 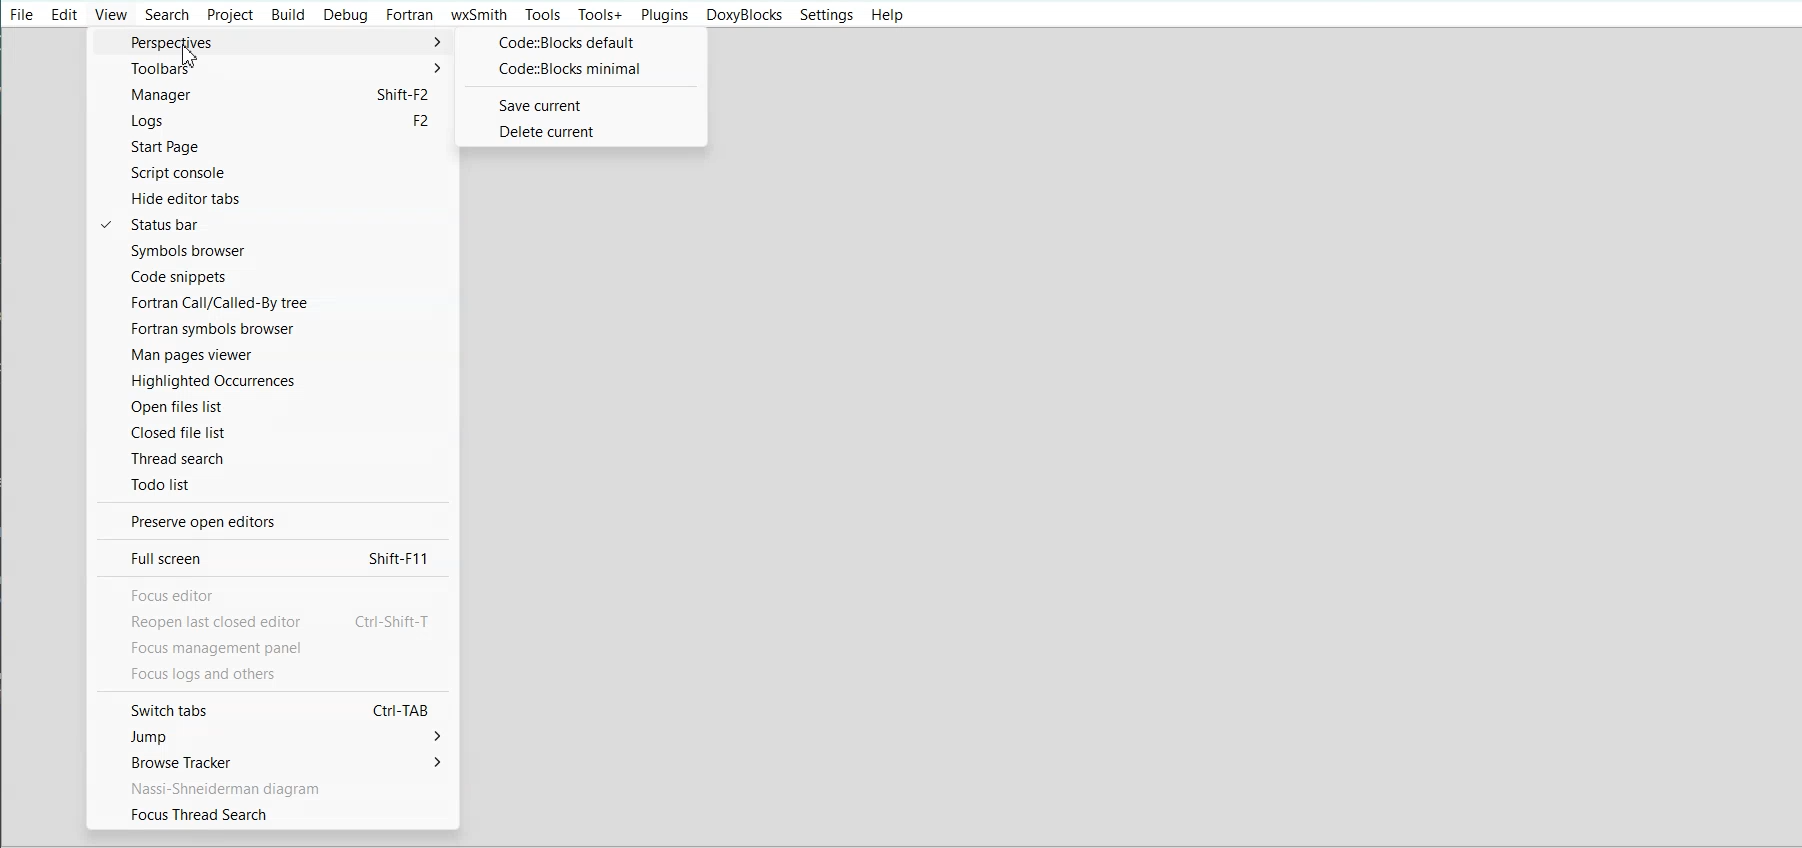 What do you see at coordinates (191, 56) in the screenshot?
I see `Cursor` at bounding box center [191, 56].